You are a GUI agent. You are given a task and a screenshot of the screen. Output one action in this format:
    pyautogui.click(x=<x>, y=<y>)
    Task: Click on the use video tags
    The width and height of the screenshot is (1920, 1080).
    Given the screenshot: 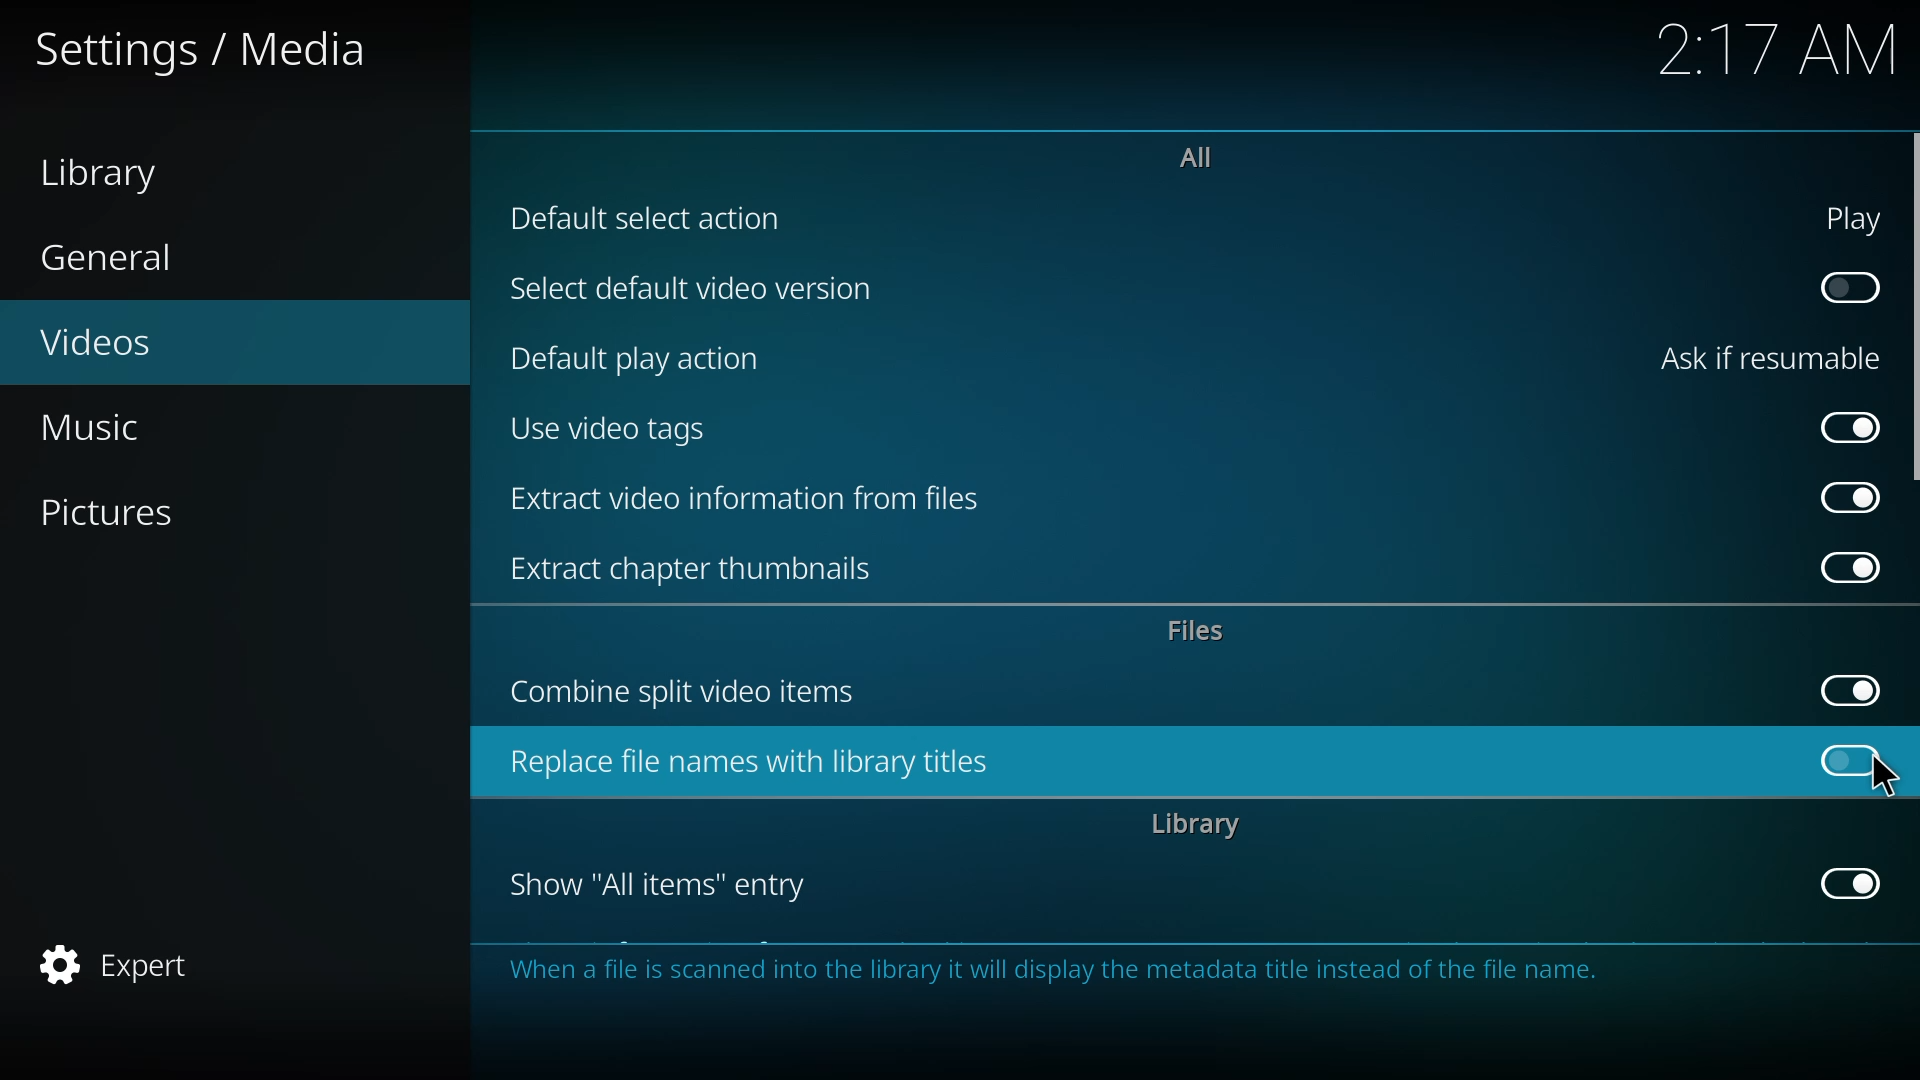 What is the action you would take?
    pyautogui.click(x=615, y=430)
    